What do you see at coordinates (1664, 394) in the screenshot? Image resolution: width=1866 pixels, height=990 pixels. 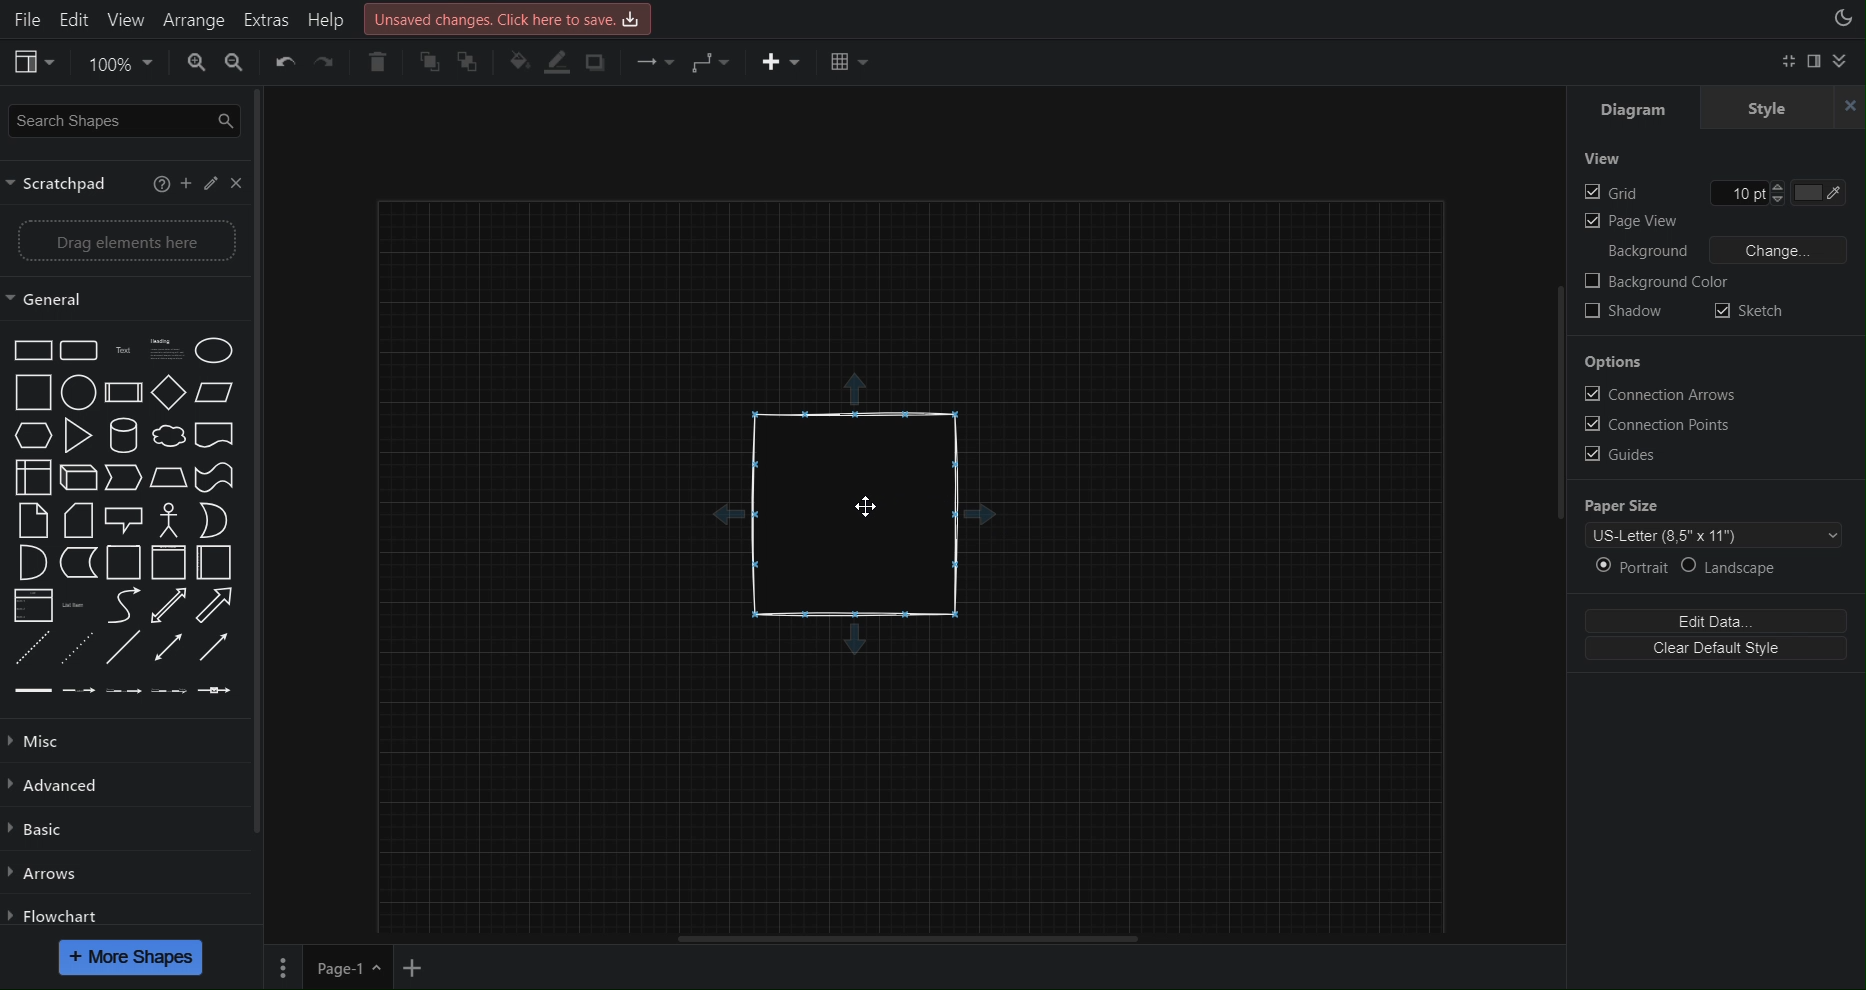 I see `Connection Arrows` at bounding box center [1664, 394].